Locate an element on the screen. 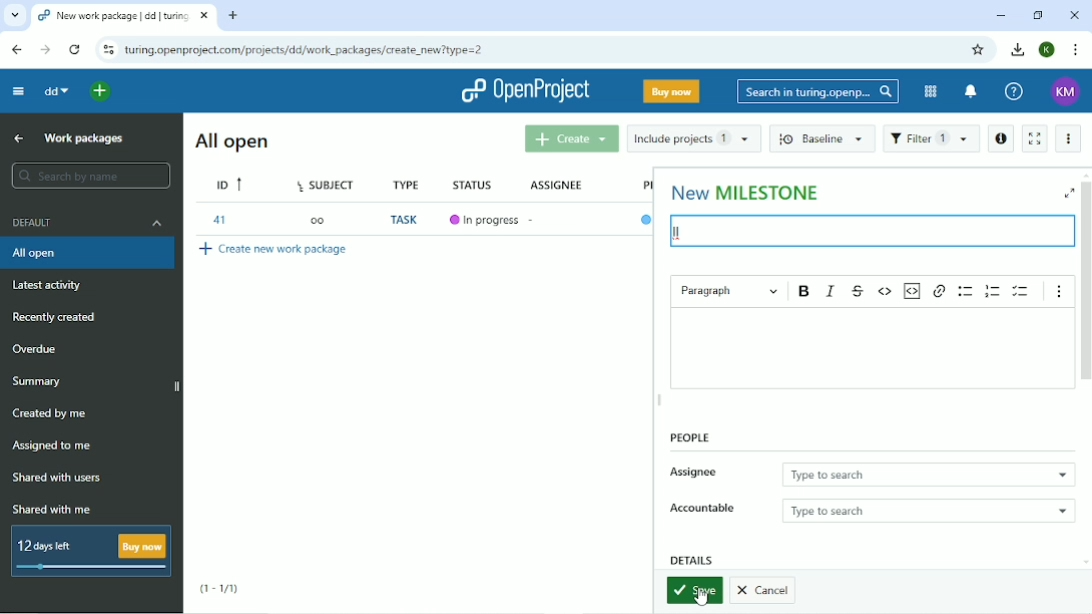 Image resolution: width=1092 pixels, height=614 pixels. Help is located at coordinates (1014, 92).